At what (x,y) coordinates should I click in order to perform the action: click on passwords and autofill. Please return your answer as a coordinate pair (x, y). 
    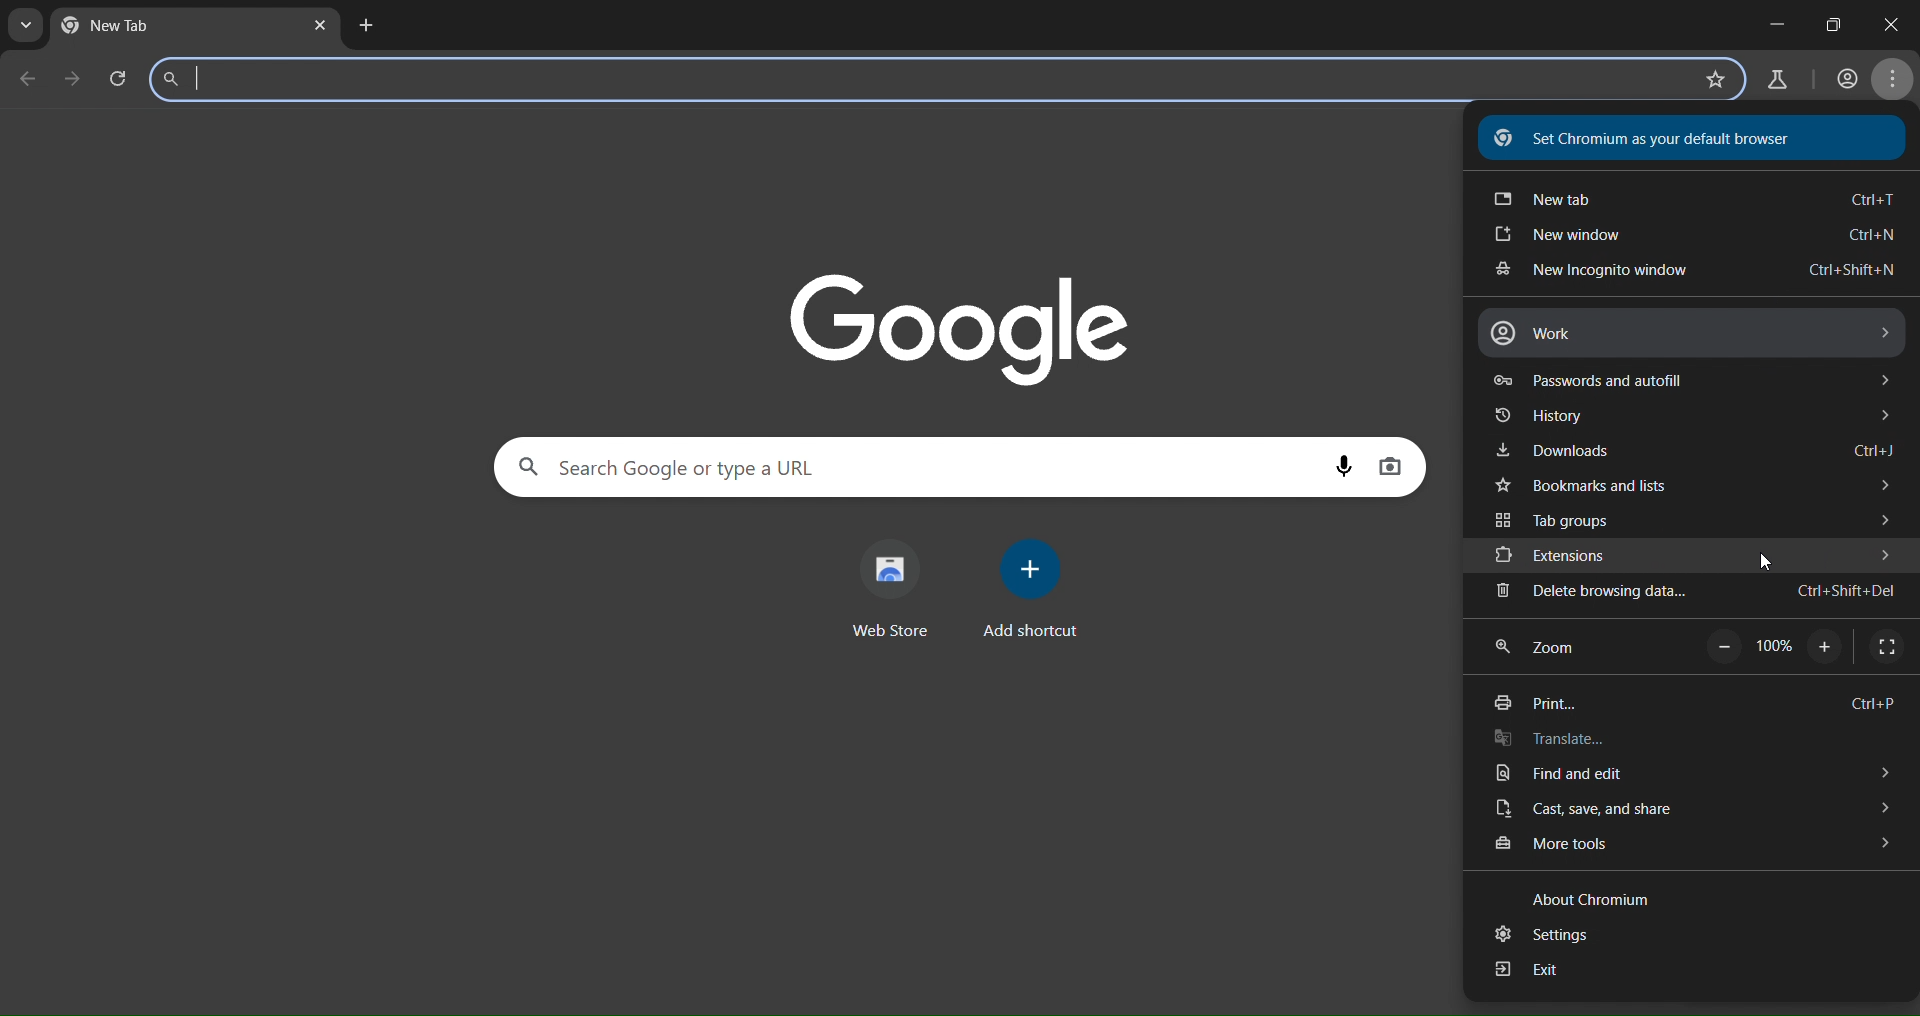
    Looking at the image, I should click on (1697, 380).